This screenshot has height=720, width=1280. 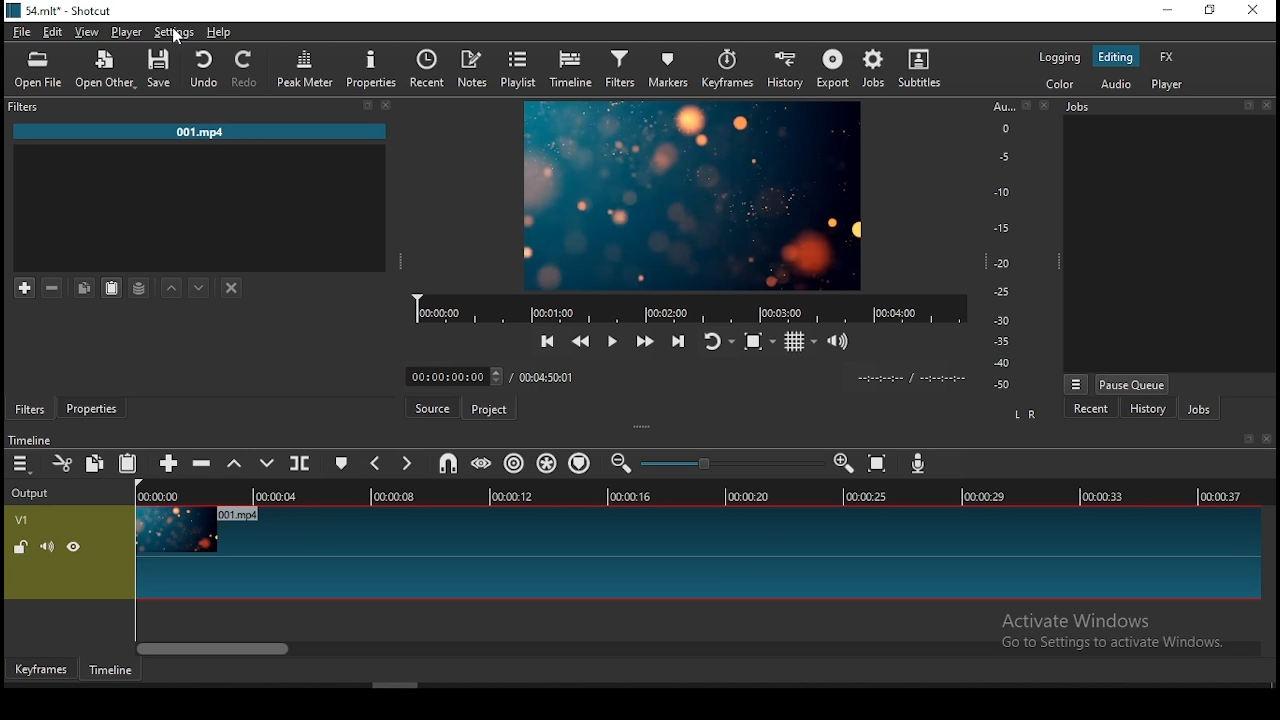 What do you see at coordinates (689, 195) in the screenshot?
I see `image` at bounding box center [689, 195].